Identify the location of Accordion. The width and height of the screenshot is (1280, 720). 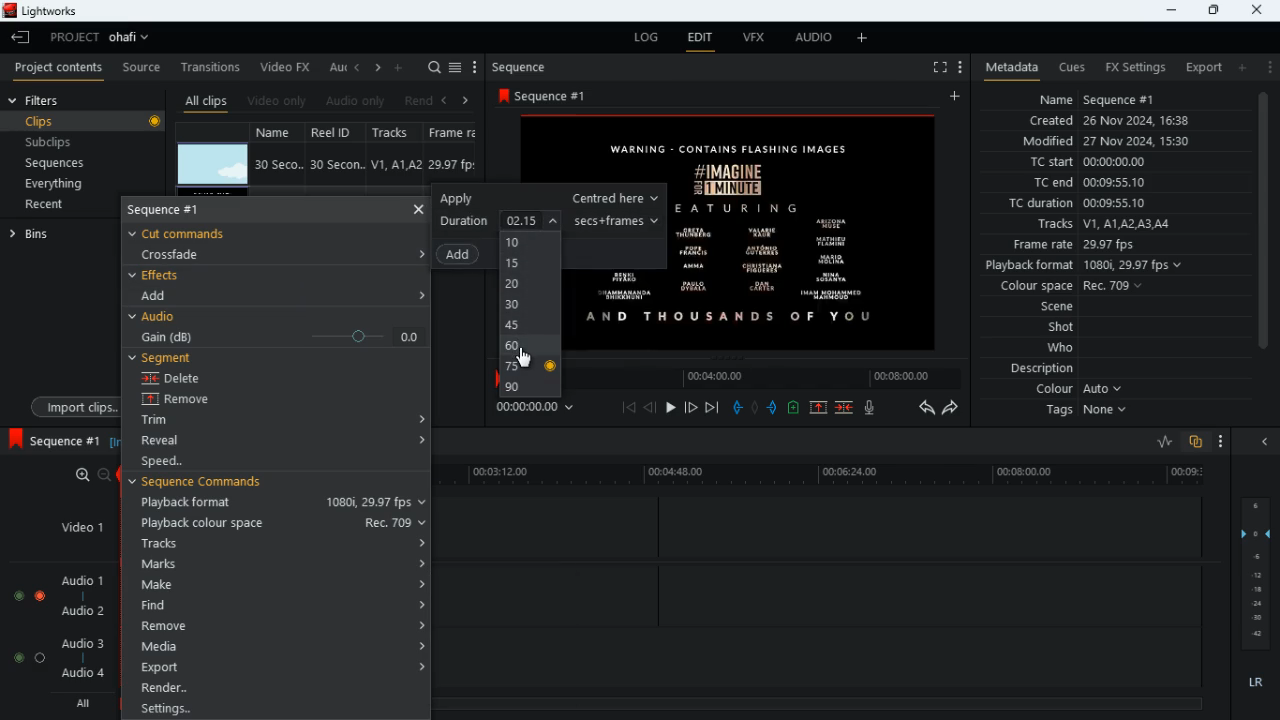
(417, 413).